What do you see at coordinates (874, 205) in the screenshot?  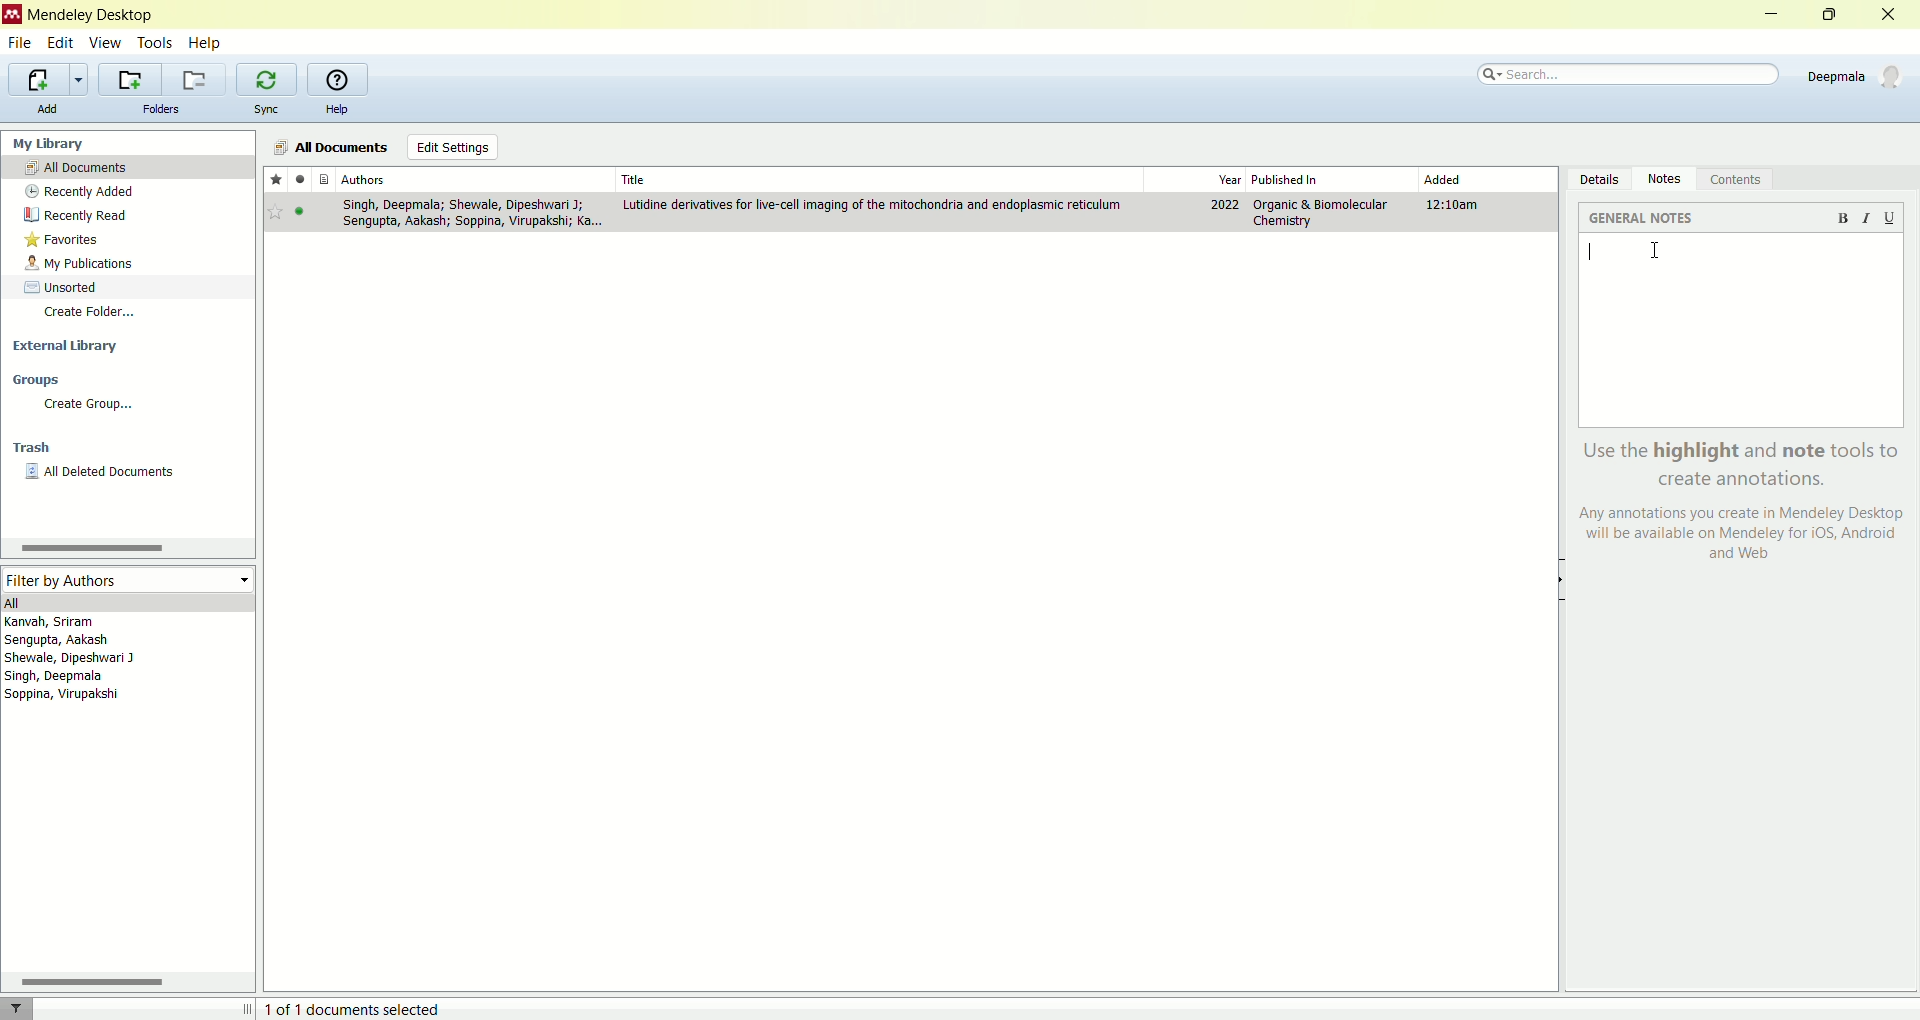 I see `Lutidine derivatives for live-cell imaging of the mitochondria and endoplasmic reticulum` at bounding box center [874, 205].